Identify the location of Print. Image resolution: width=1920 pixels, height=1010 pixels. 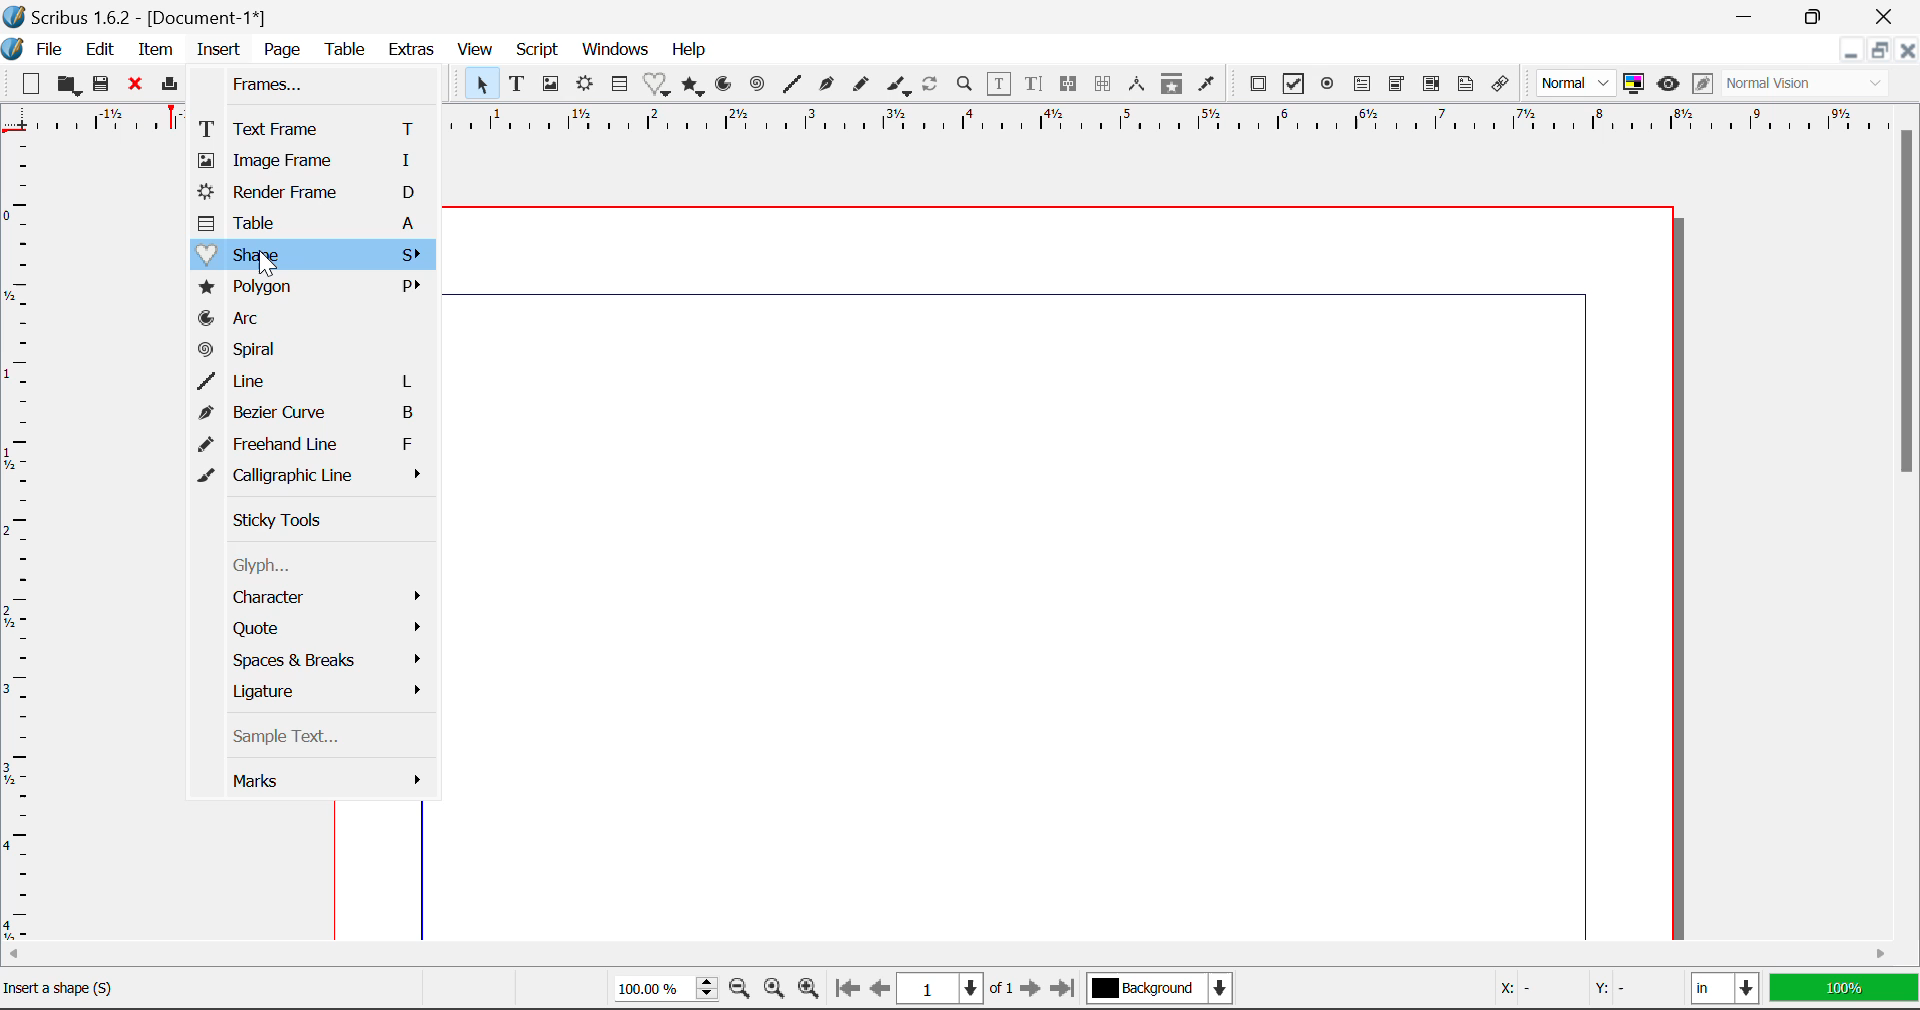
(173, 85).